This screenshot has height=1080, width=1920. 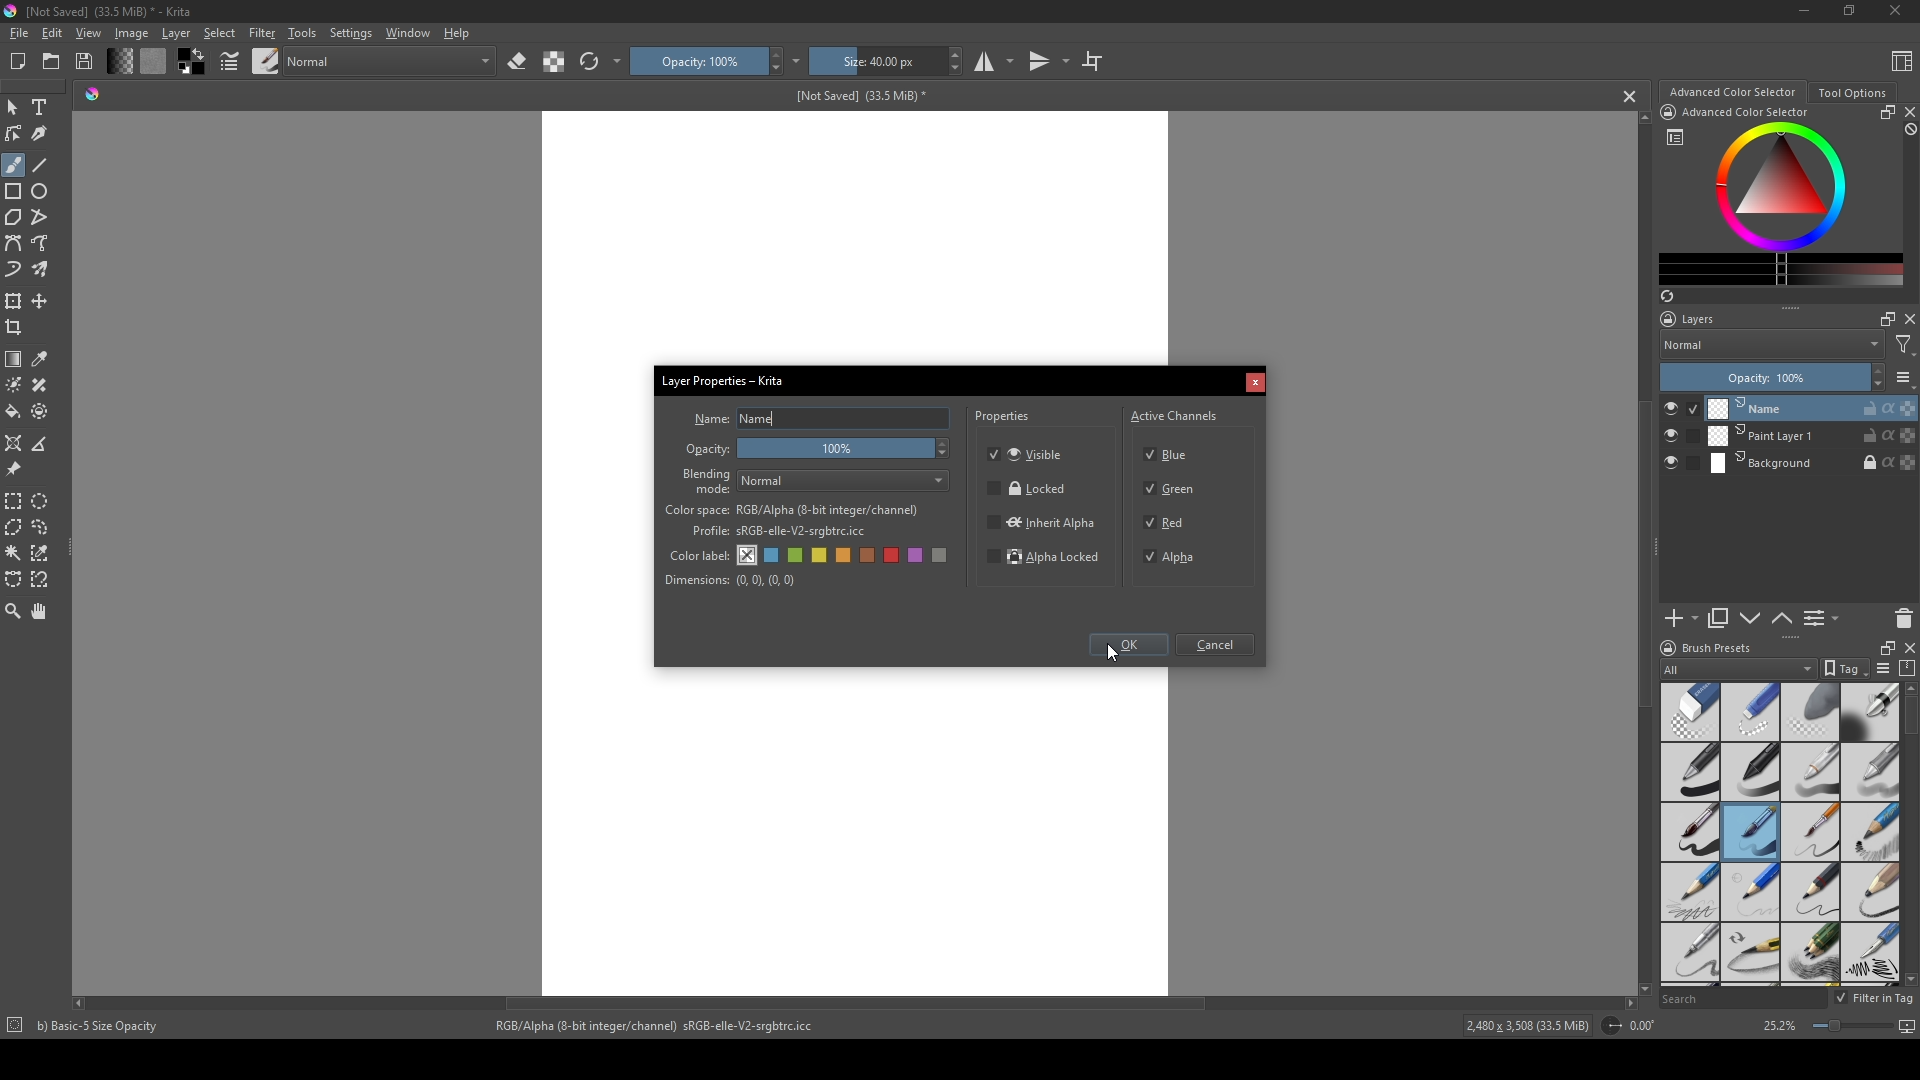 I want to click on pencil, so click(x=1749, y=892).